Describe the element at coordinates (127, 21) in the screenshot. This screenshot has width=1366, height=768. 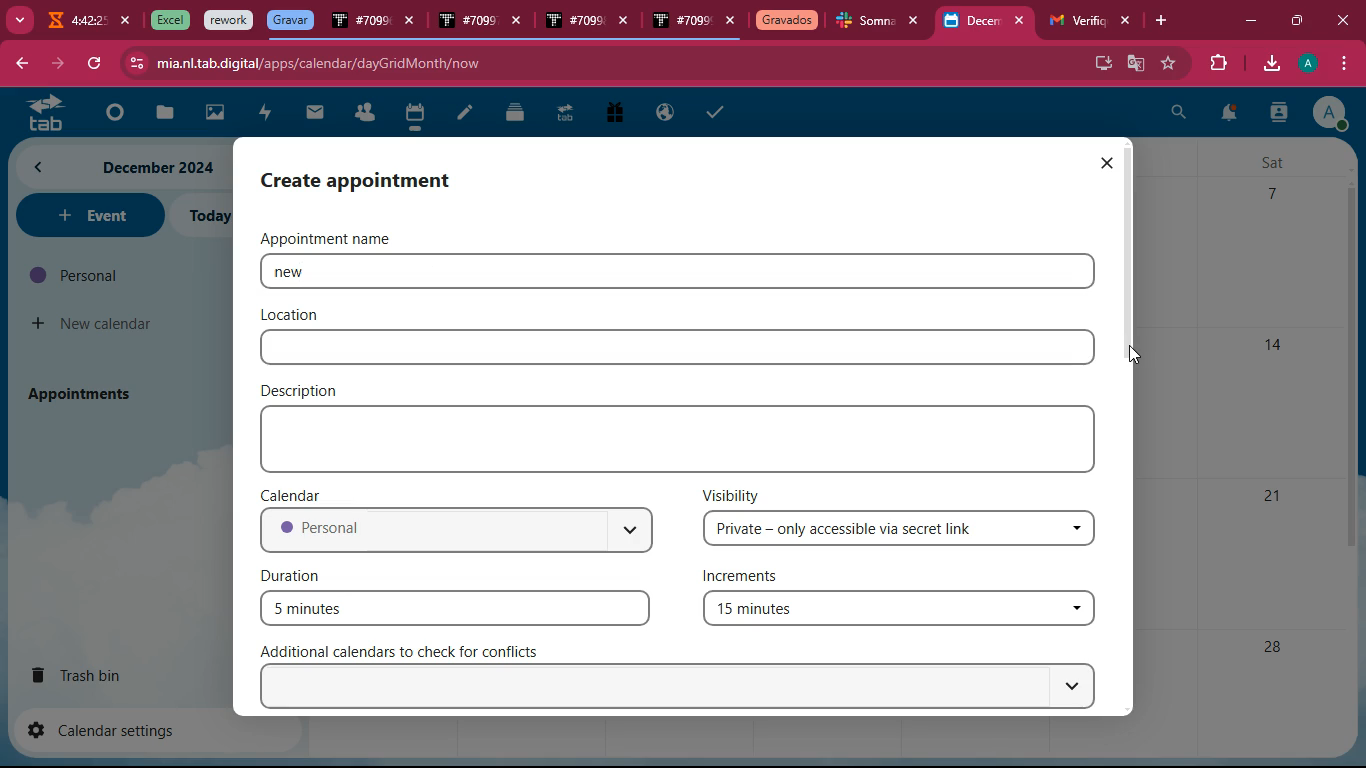
I see `close` at that location.